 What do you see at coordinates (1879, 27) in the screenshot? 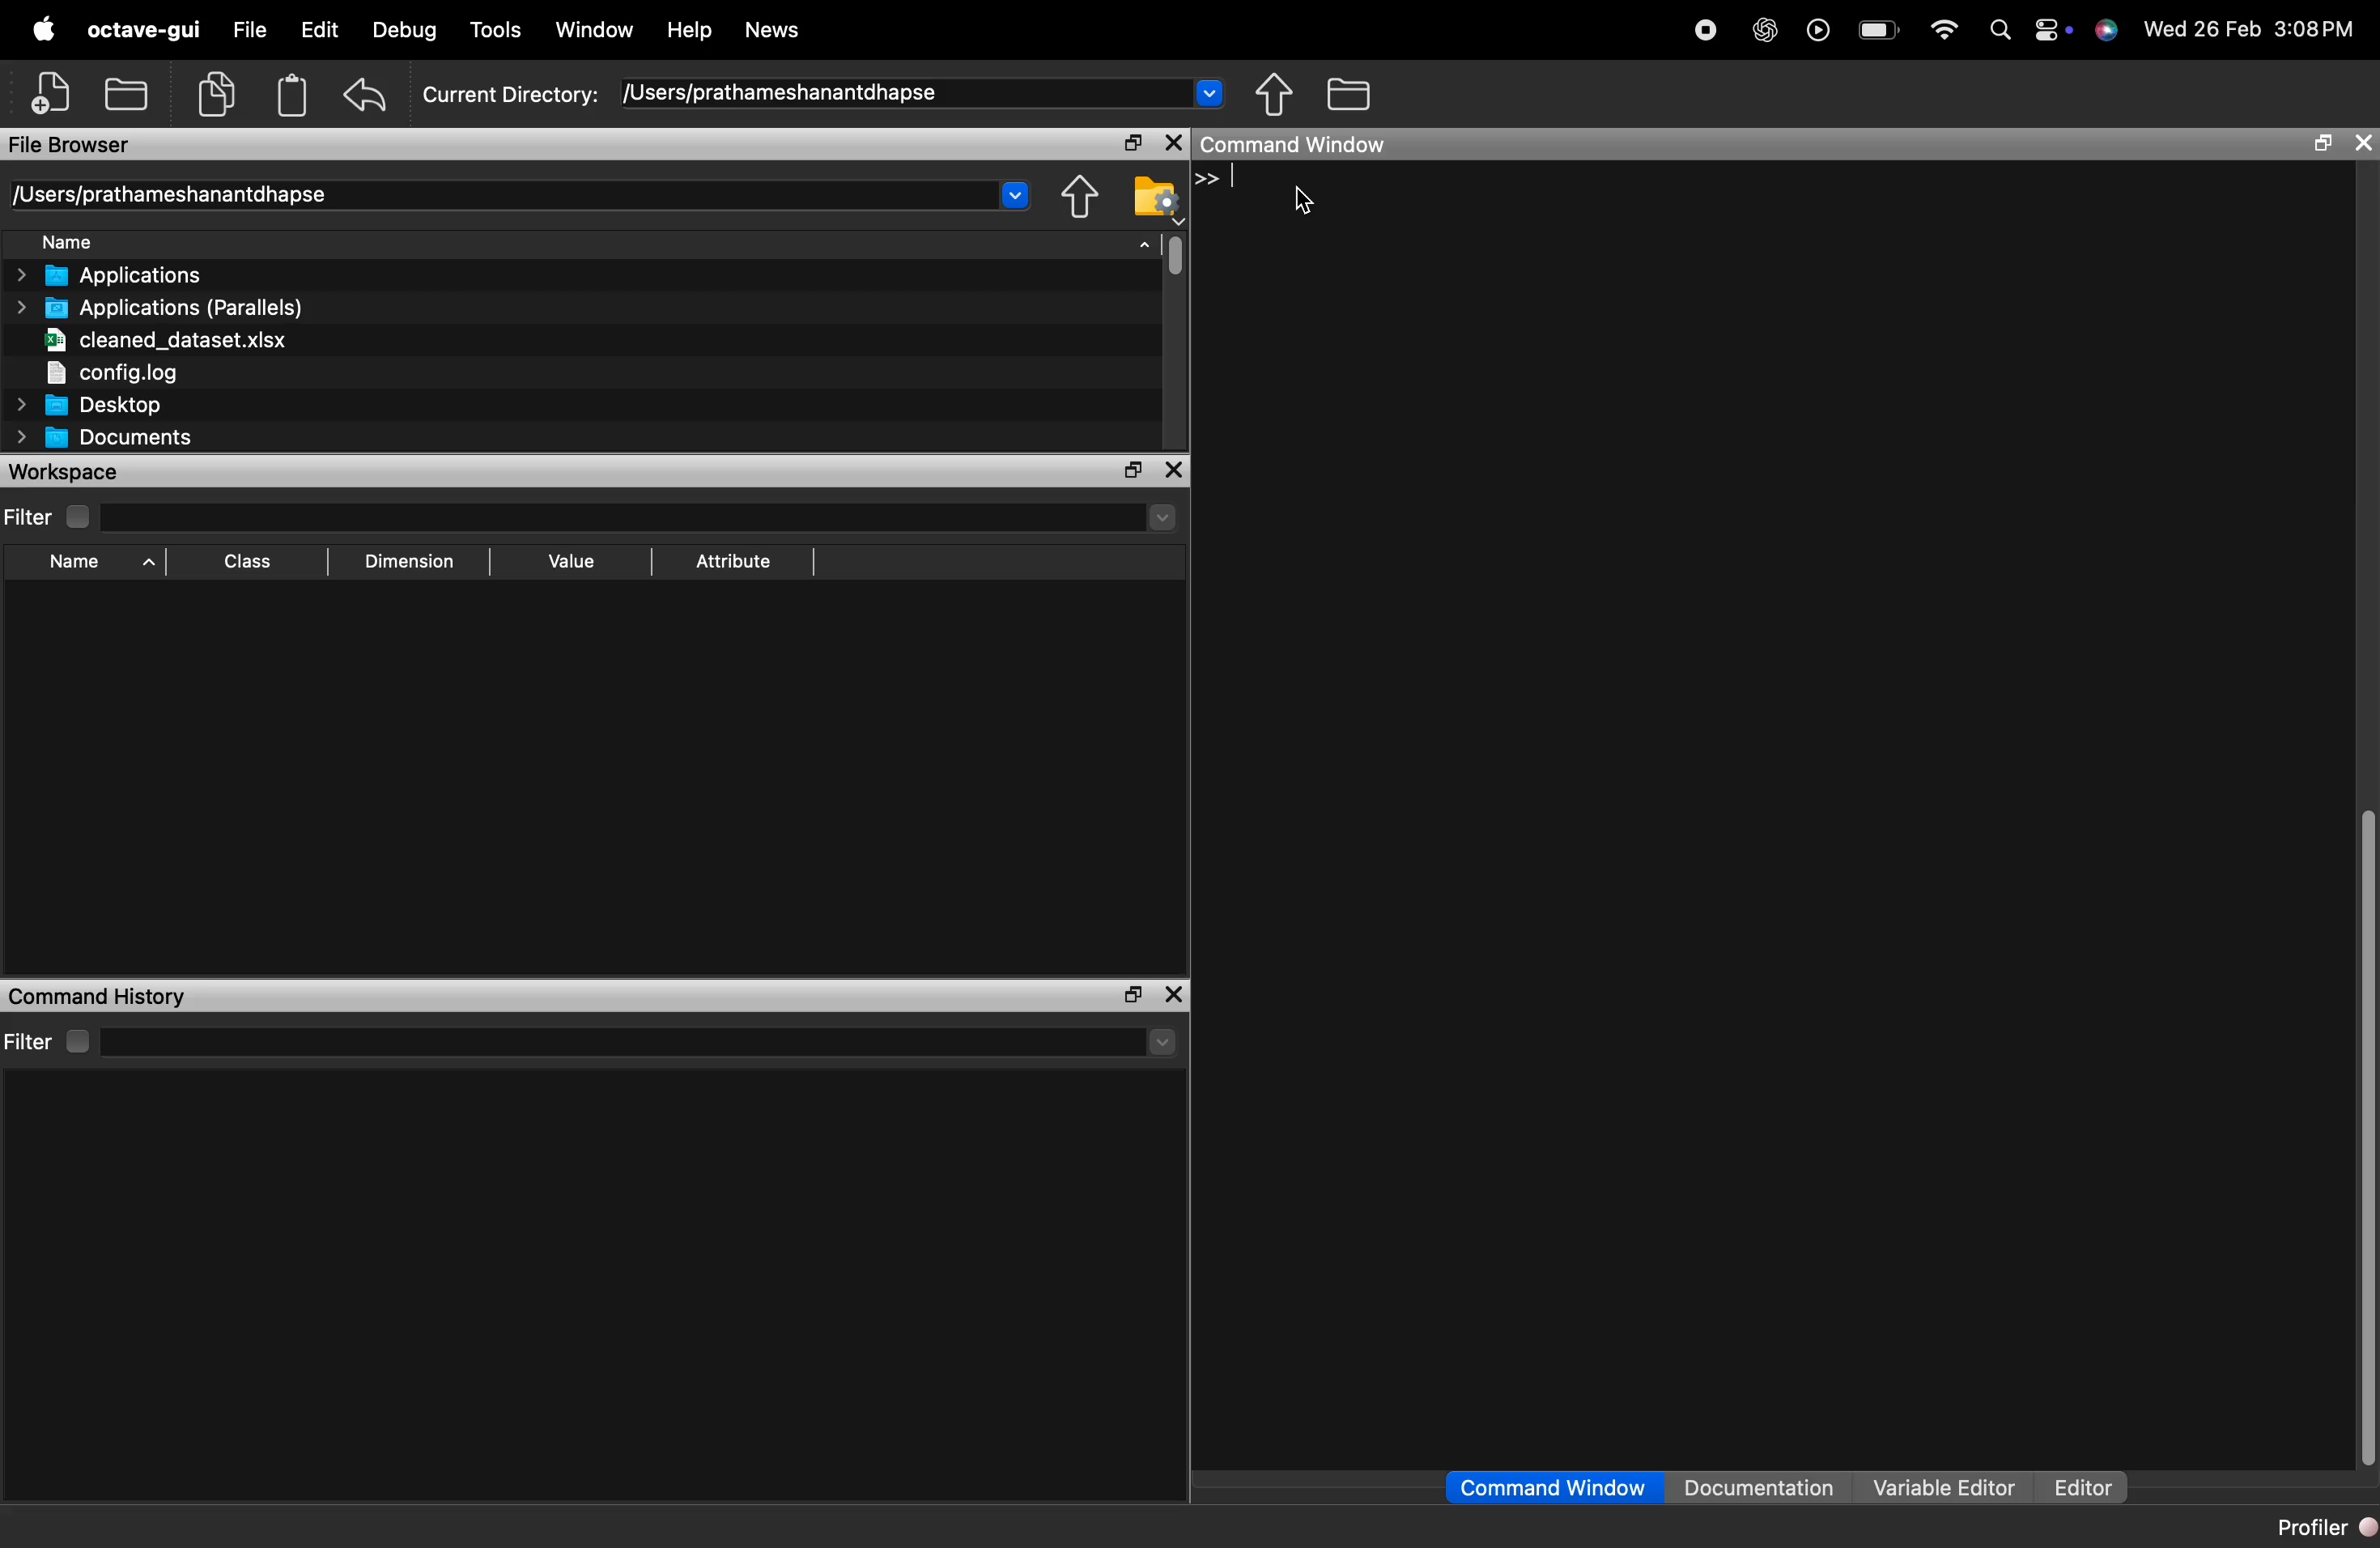
I see `battery` at bounding box center [1879, 27].